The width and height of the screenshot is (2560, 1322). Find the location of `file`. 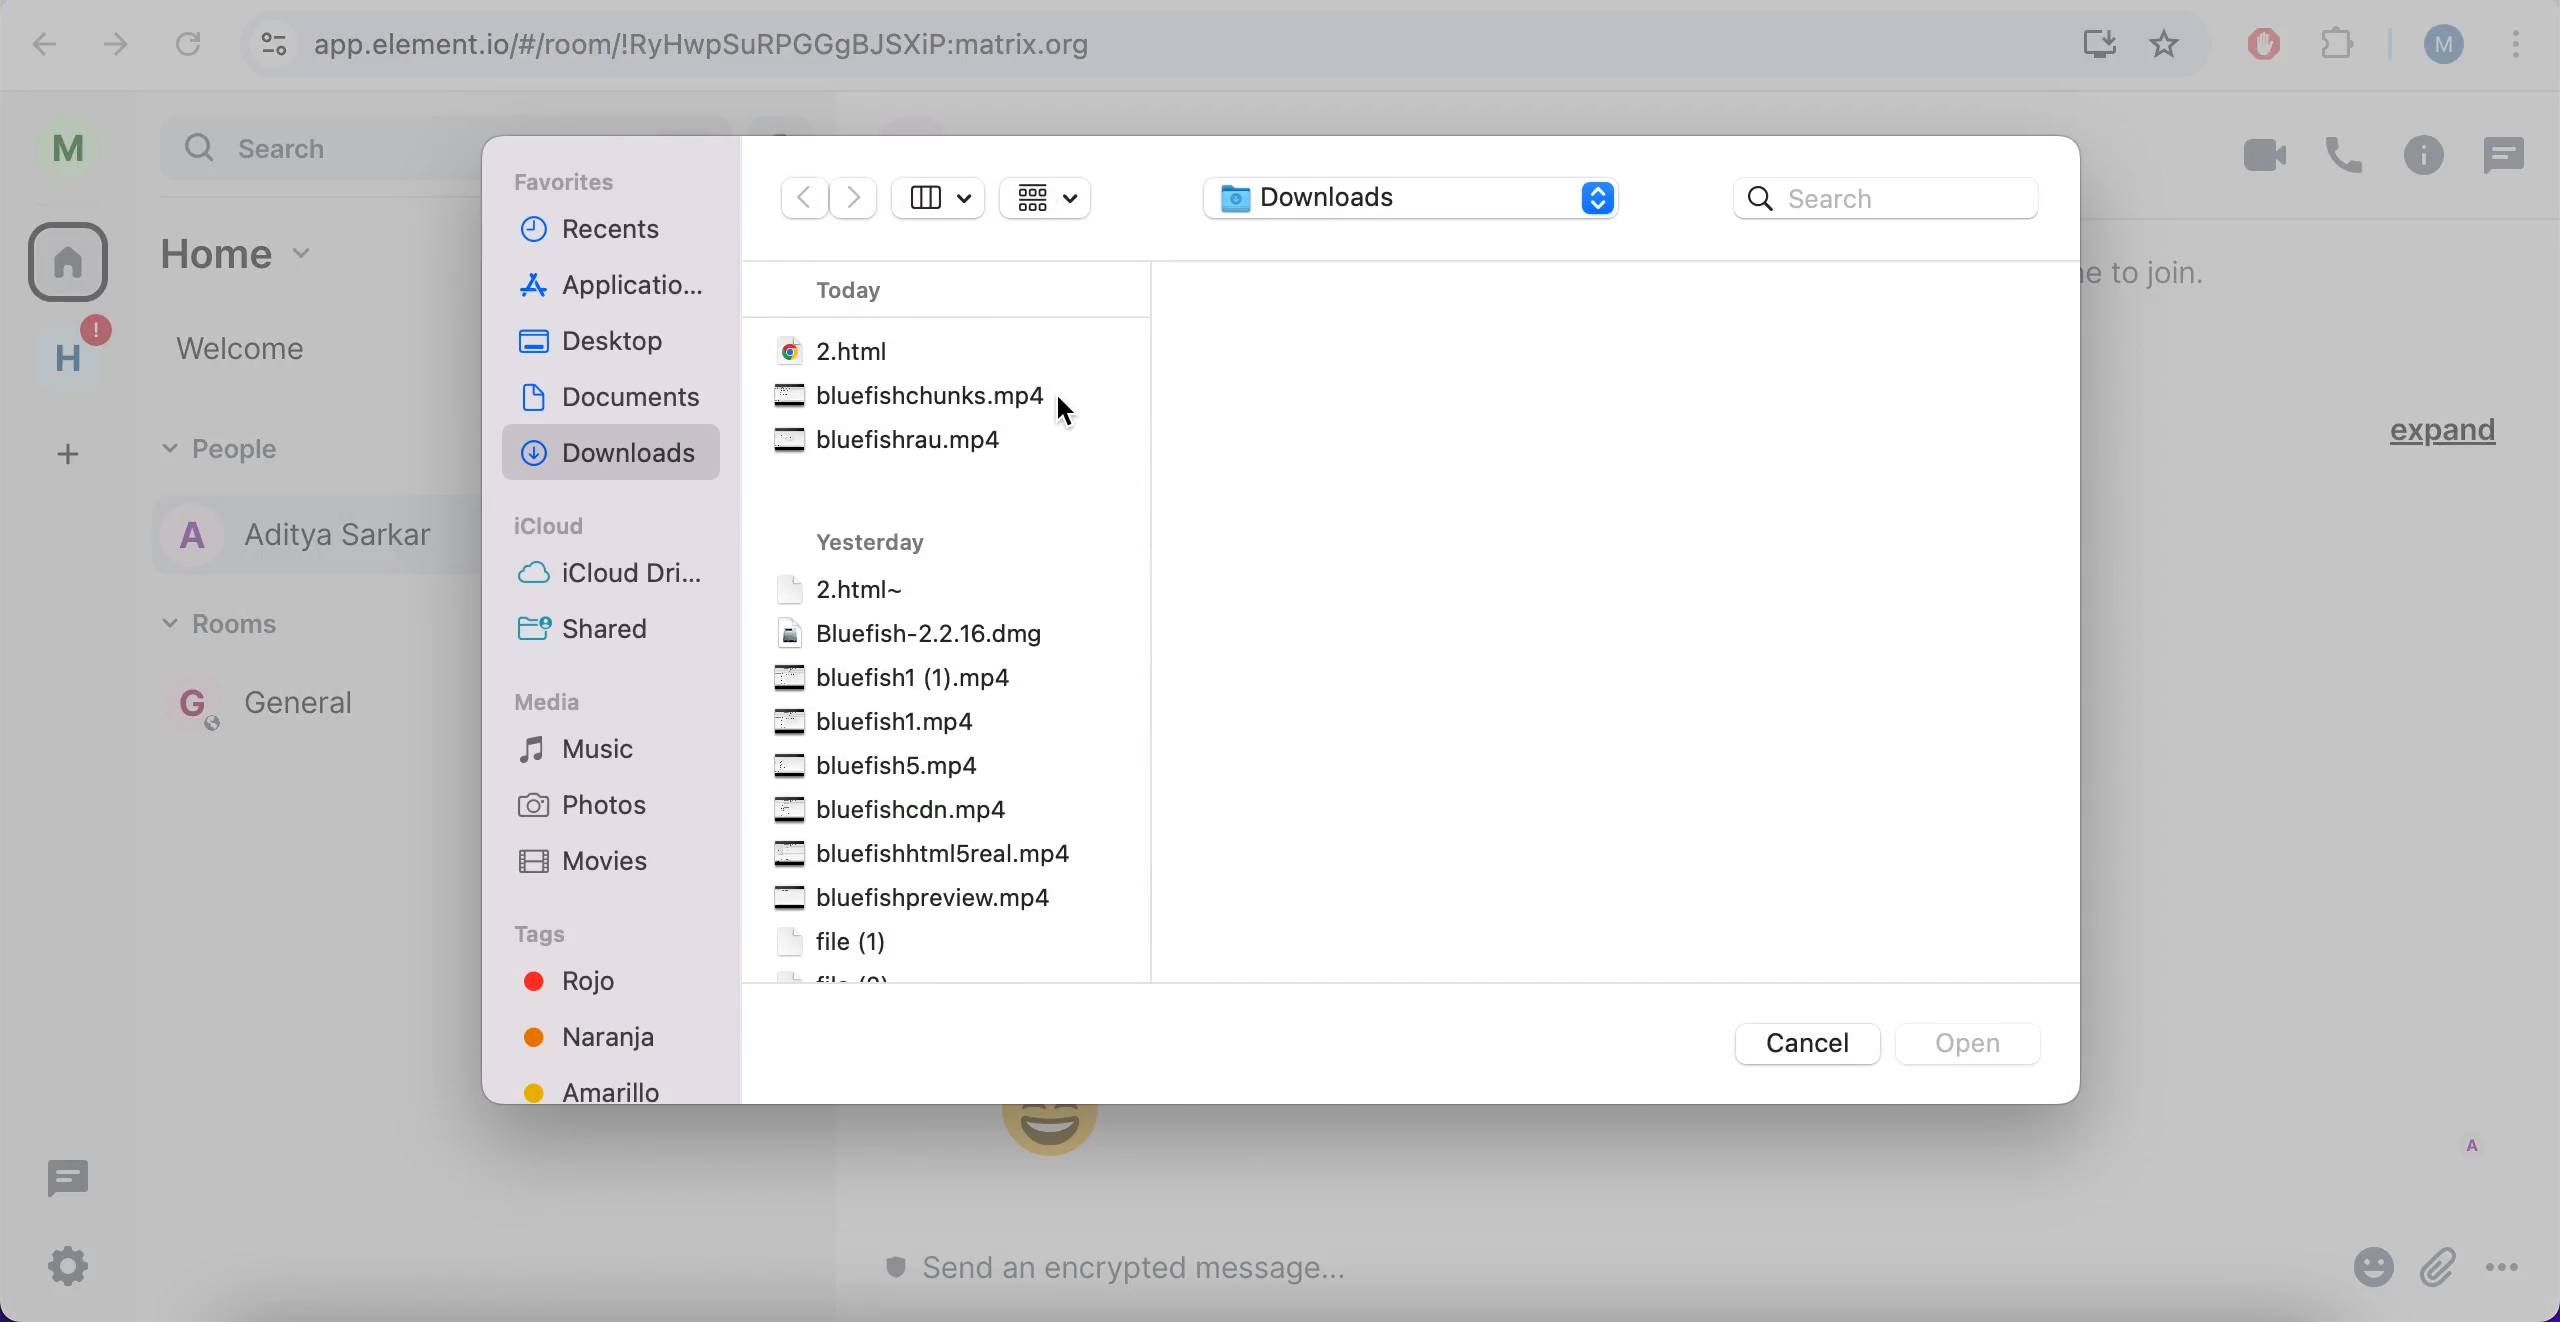

file is located at coordinates (876, 720).